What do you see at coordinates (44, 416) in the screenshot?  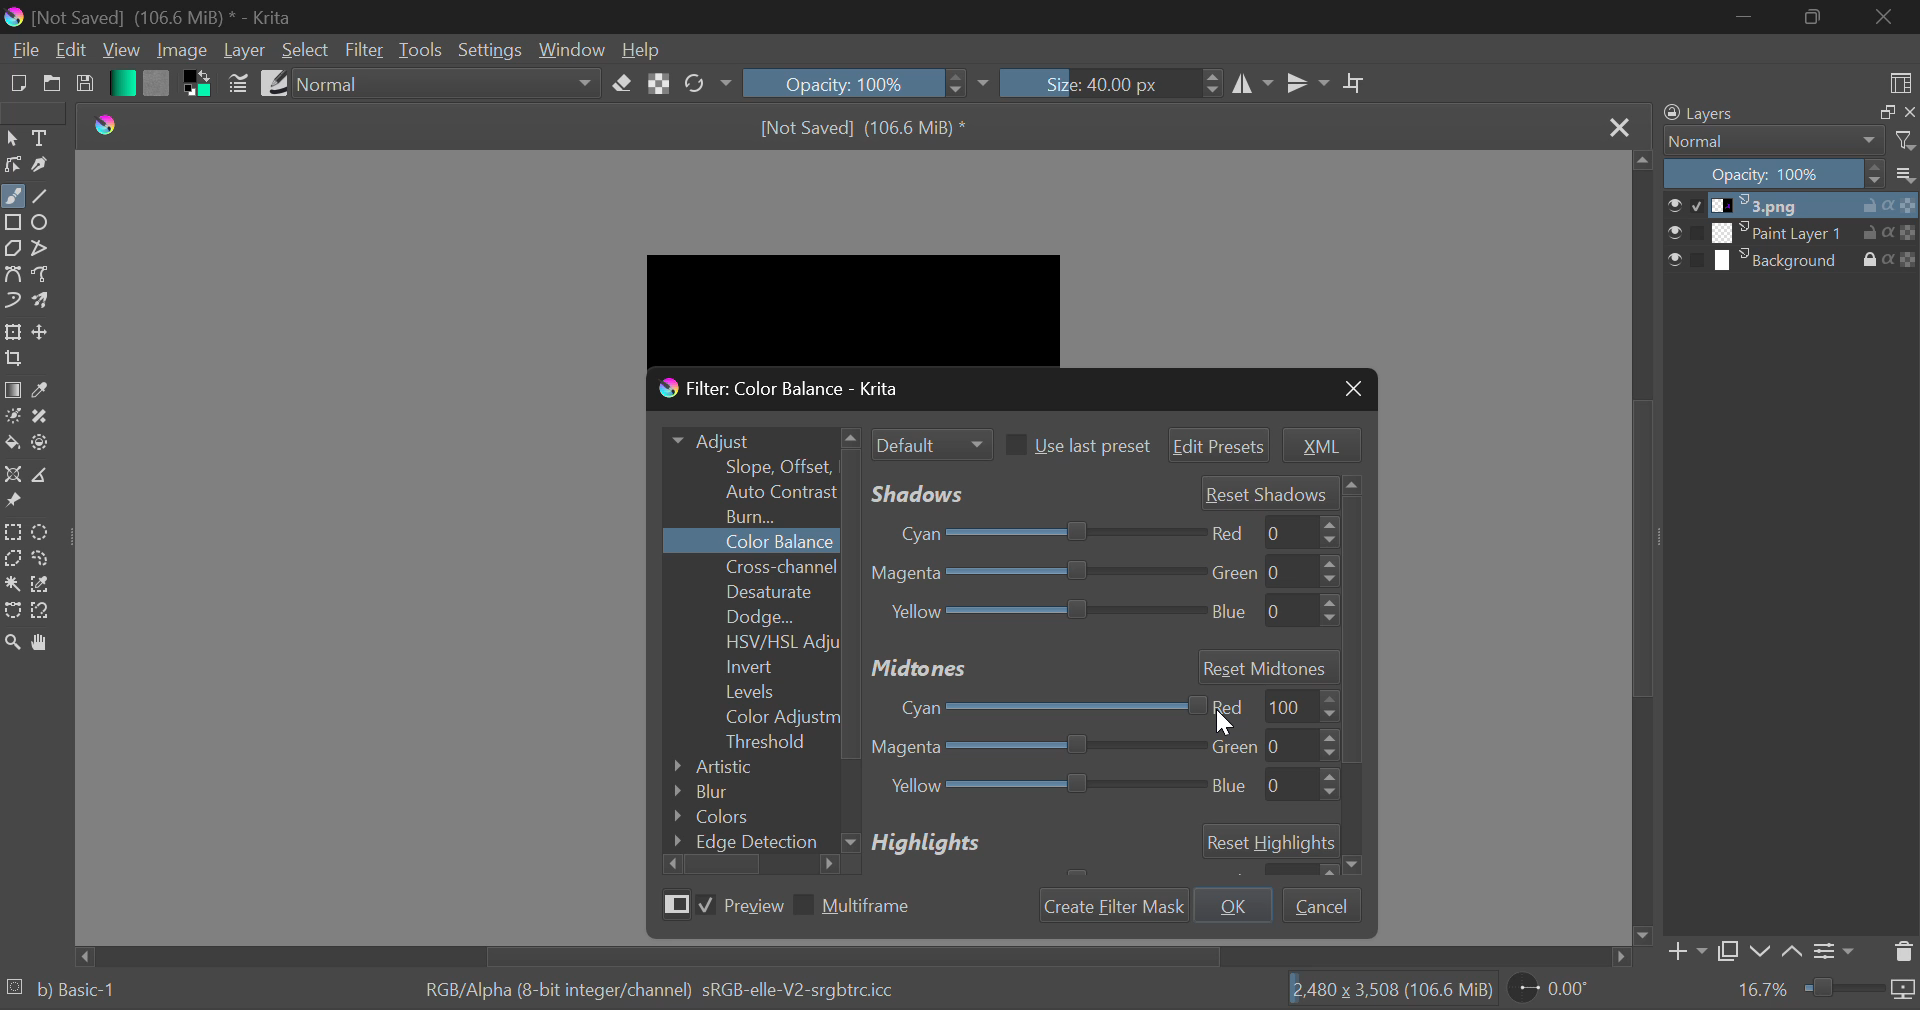 I see `Smart Patch Tool` at bounding box center [44, 416].